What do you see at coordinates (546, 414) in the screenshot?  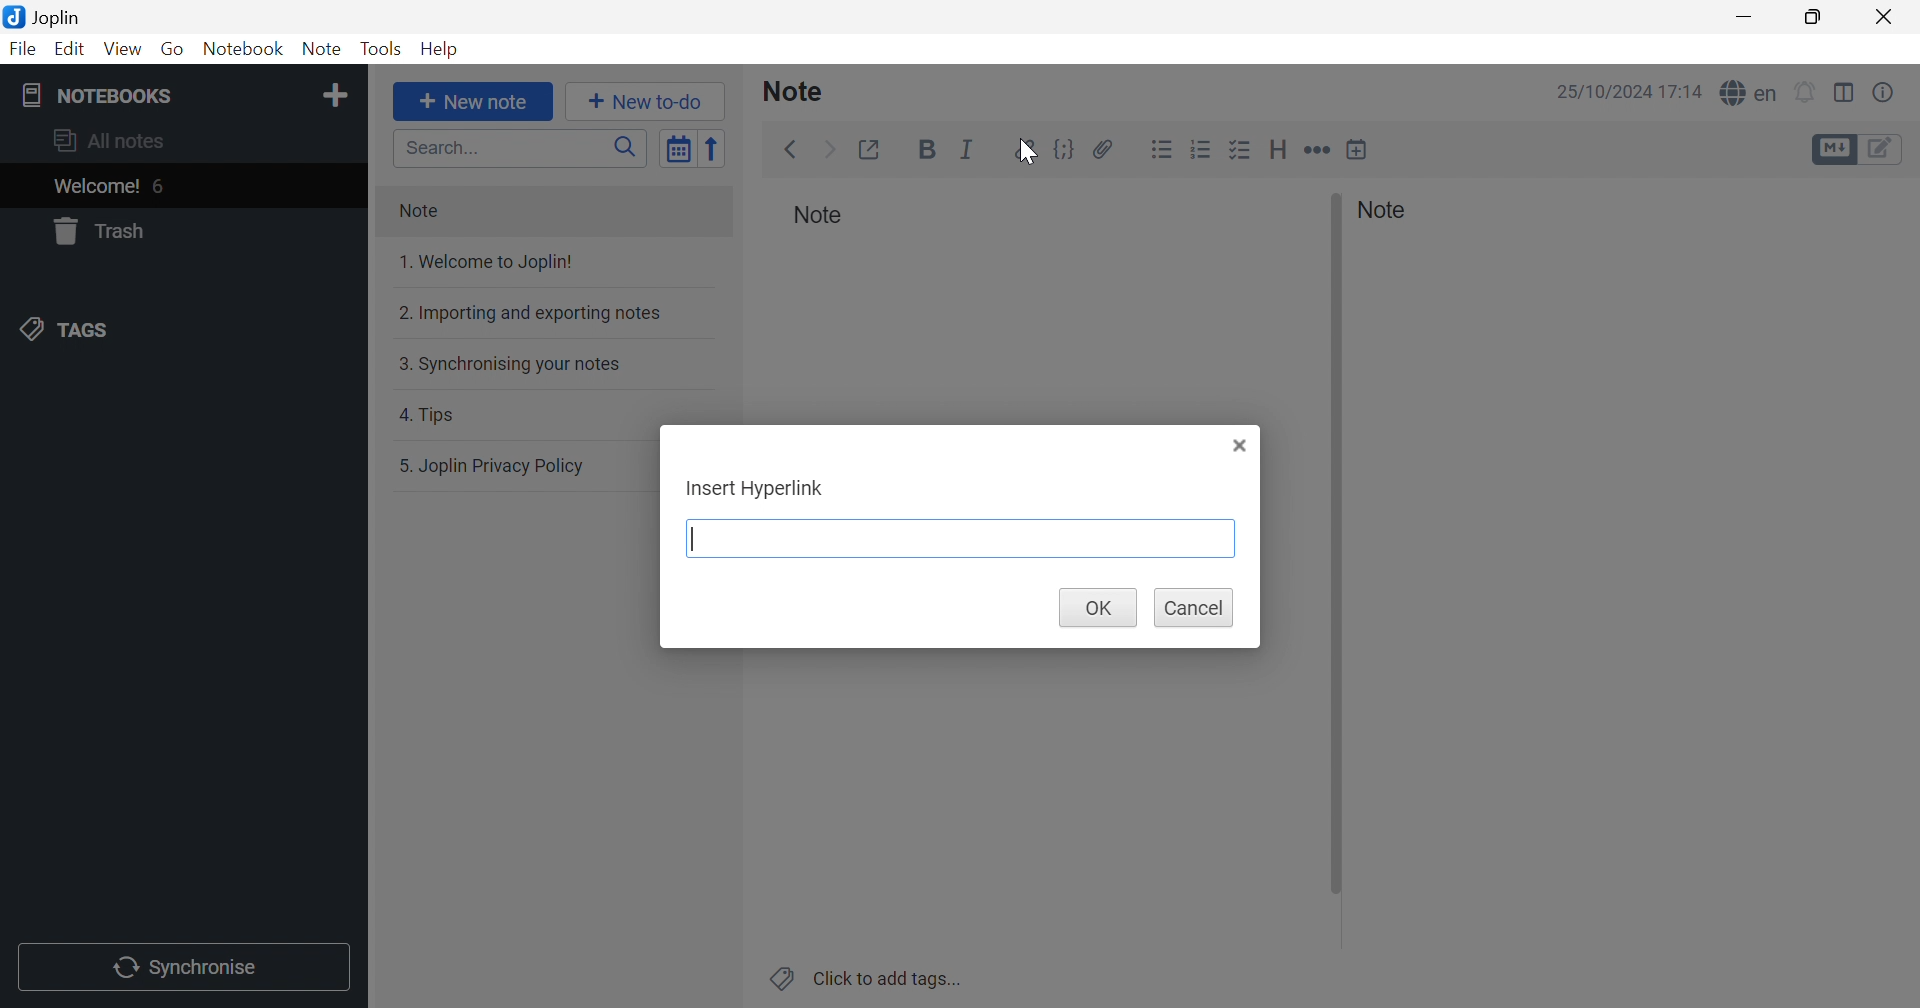 I see `4. Tips` at bounding box center [546, 414].